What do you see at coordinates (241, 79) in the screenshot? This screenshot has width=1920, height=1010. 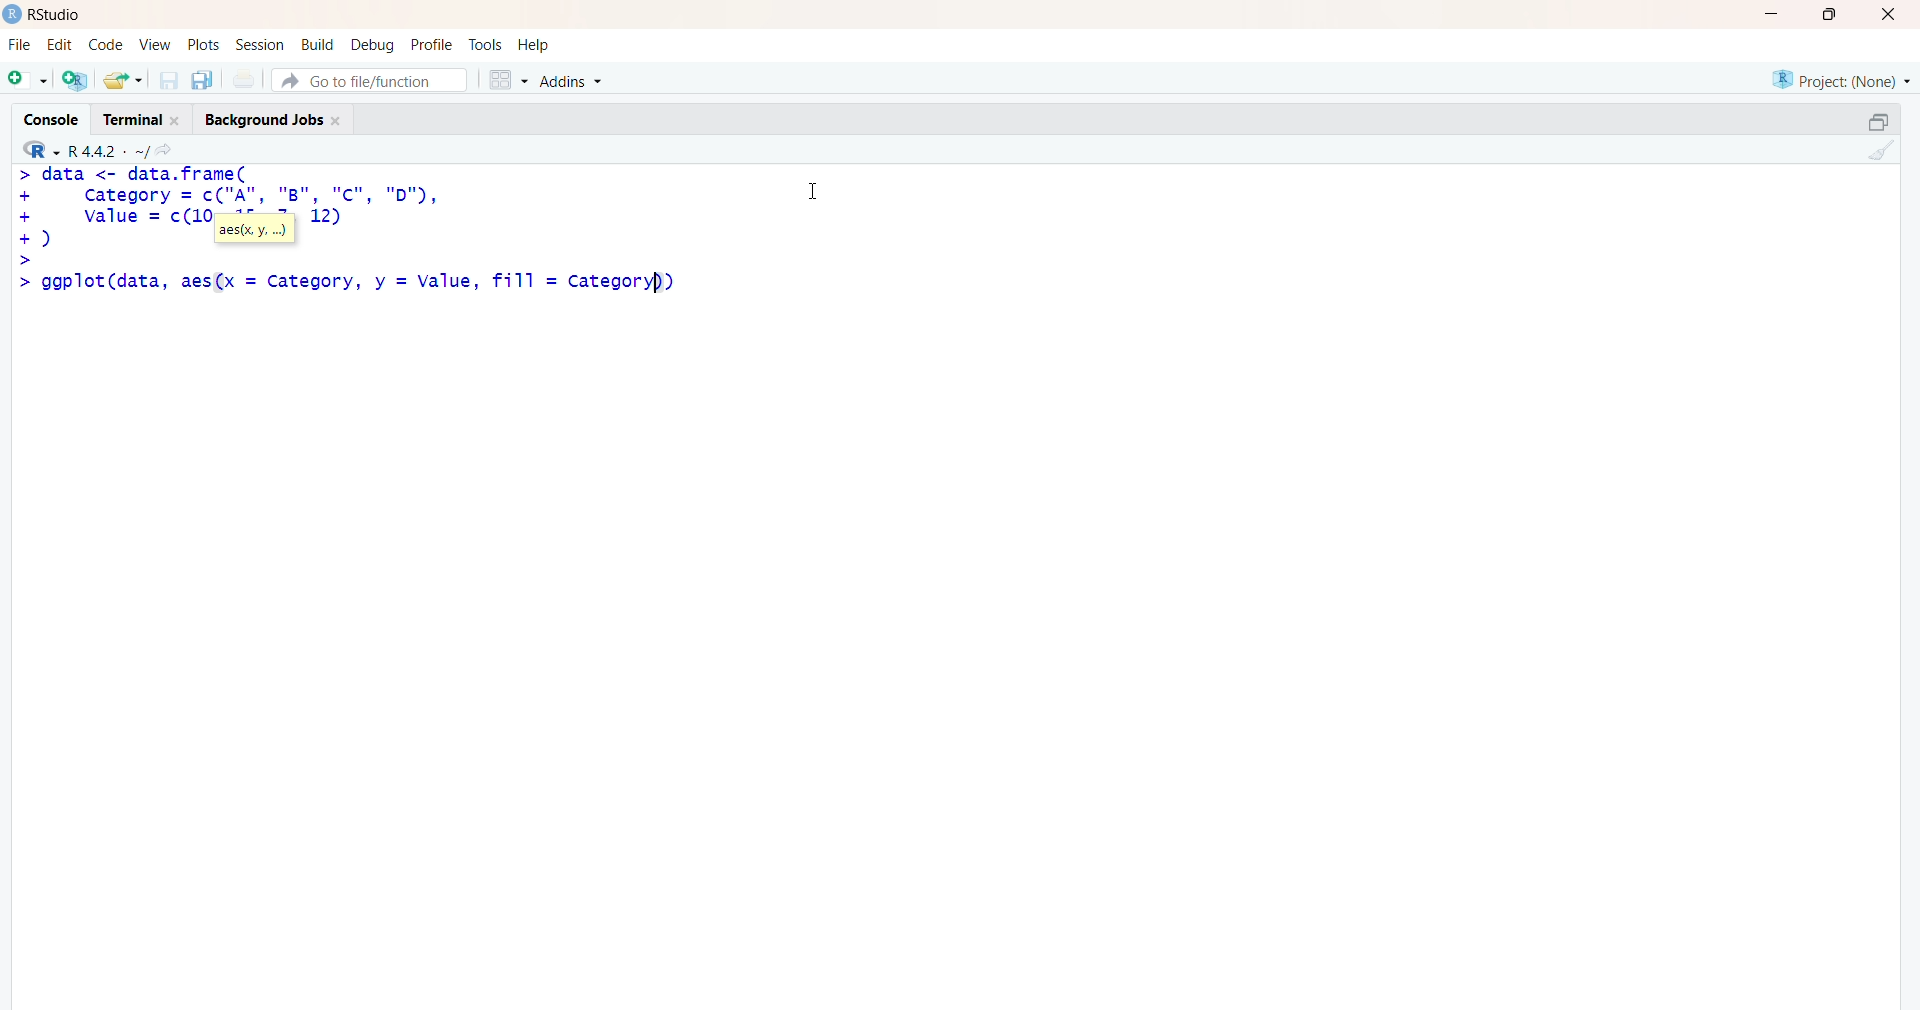 I see `print current file` at bounding box center [241, 79].